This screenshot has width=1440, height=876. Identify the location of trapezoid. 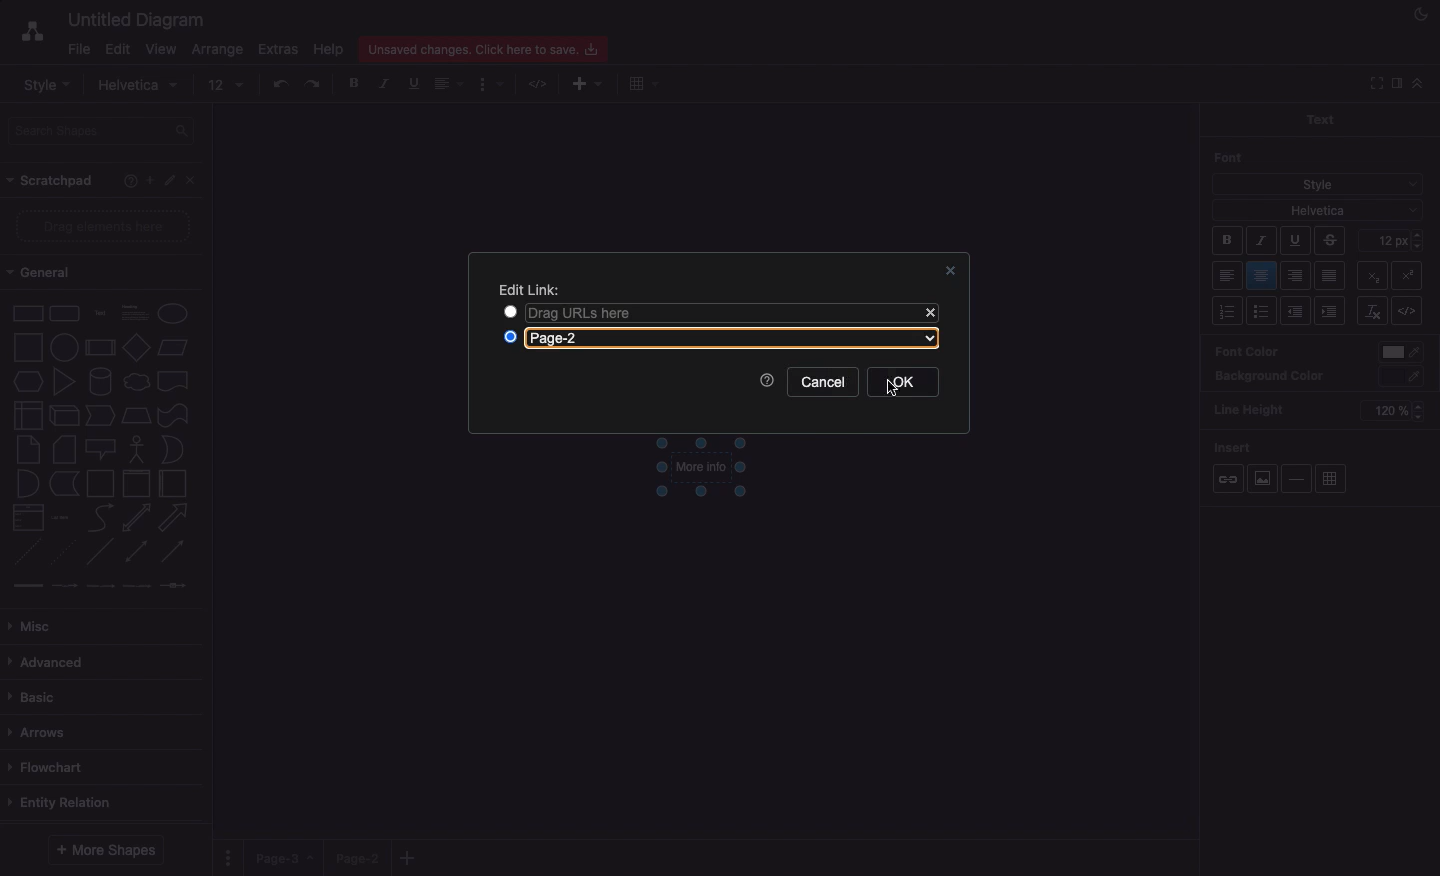
(136, 416).